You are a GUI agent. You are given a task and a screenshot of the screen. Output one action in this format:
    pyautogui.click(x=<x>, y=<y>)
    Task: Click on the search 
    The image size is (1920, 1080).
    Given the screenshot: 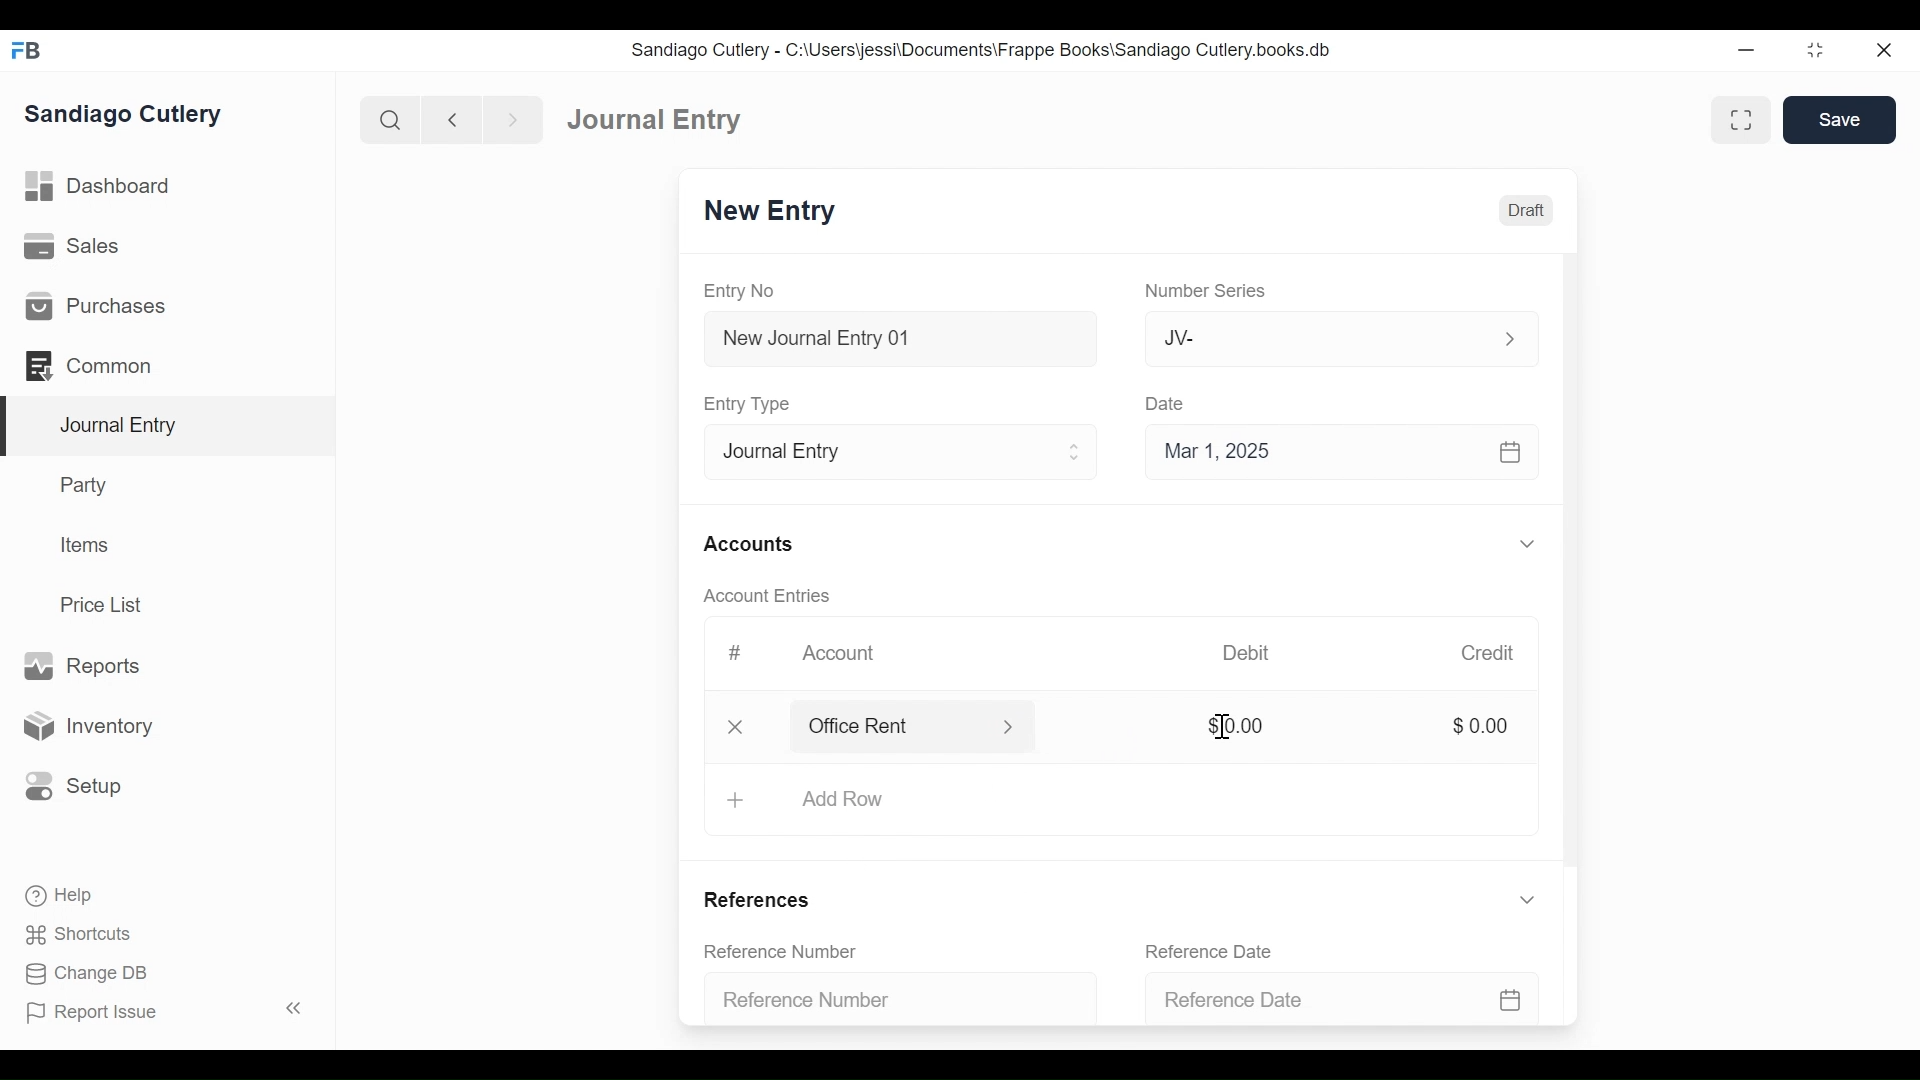 What is the action you would take?
    pyautogui.click(x=387, y=116)
    